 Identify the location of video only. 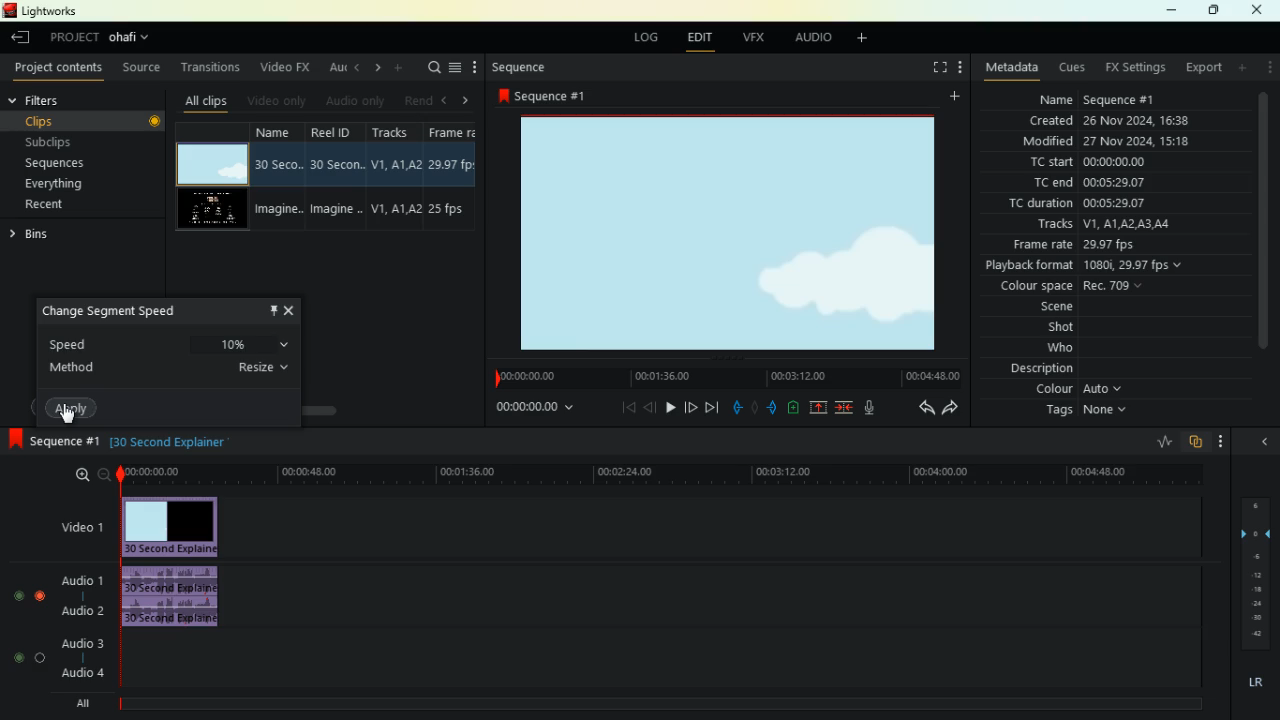
(279, 101).